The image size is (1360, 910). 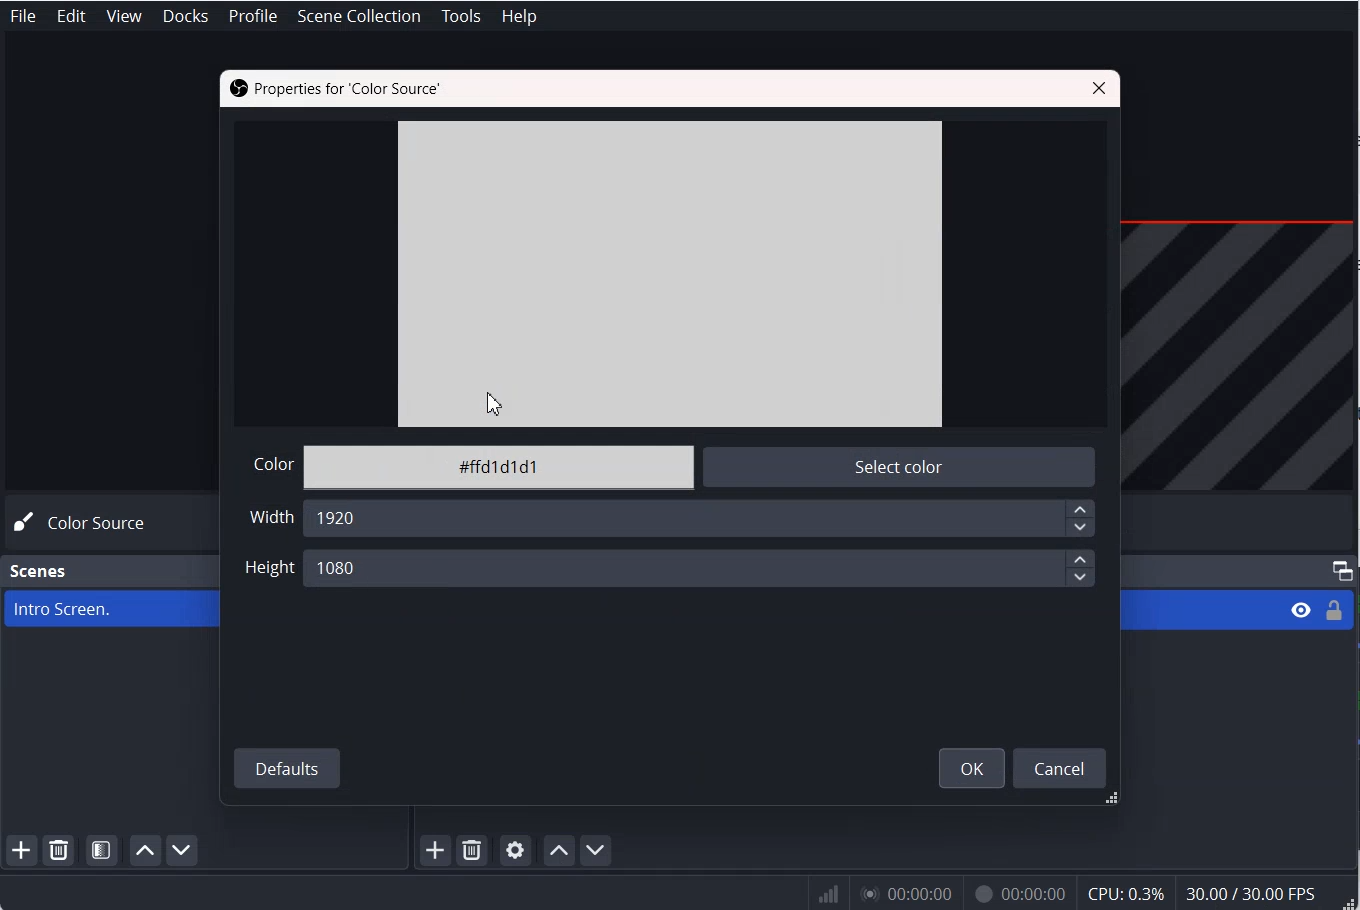 I want to click on Profile, so click(x=252, y=16).